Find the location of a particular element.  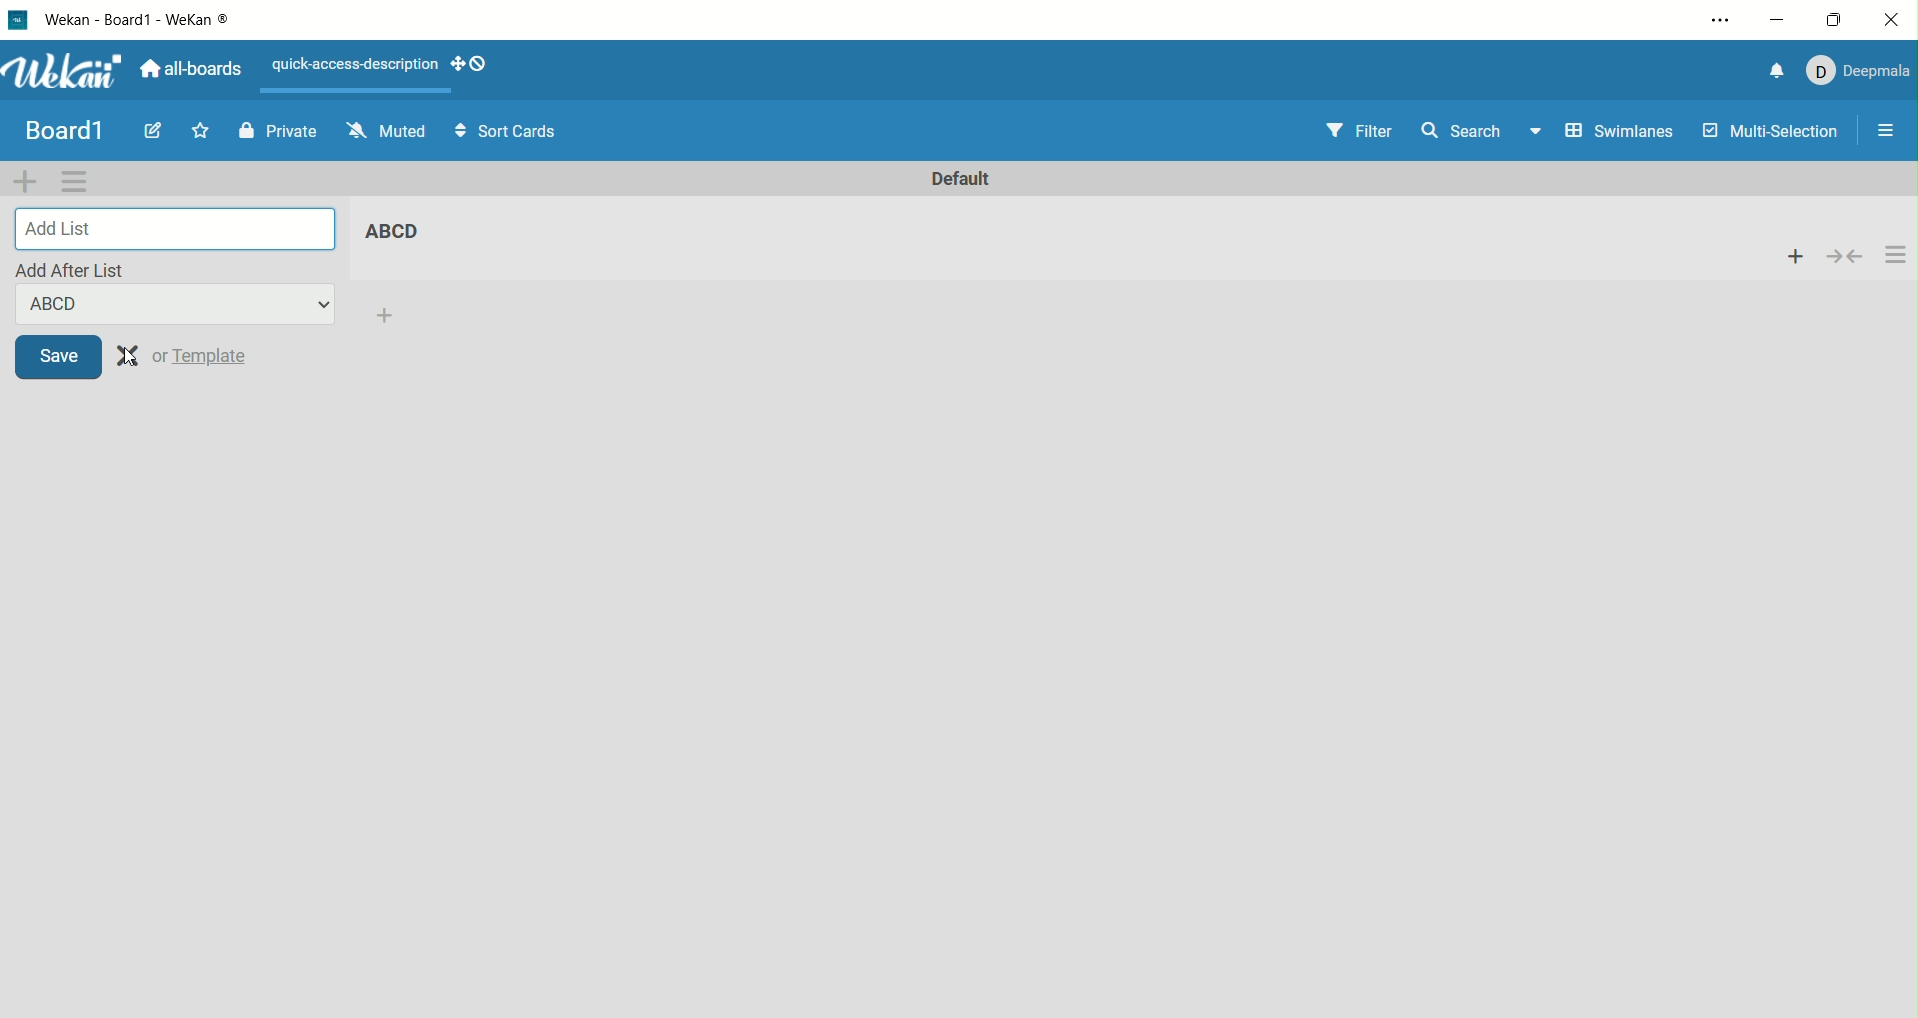

swimlane actions is located at coordinates (75, 182).